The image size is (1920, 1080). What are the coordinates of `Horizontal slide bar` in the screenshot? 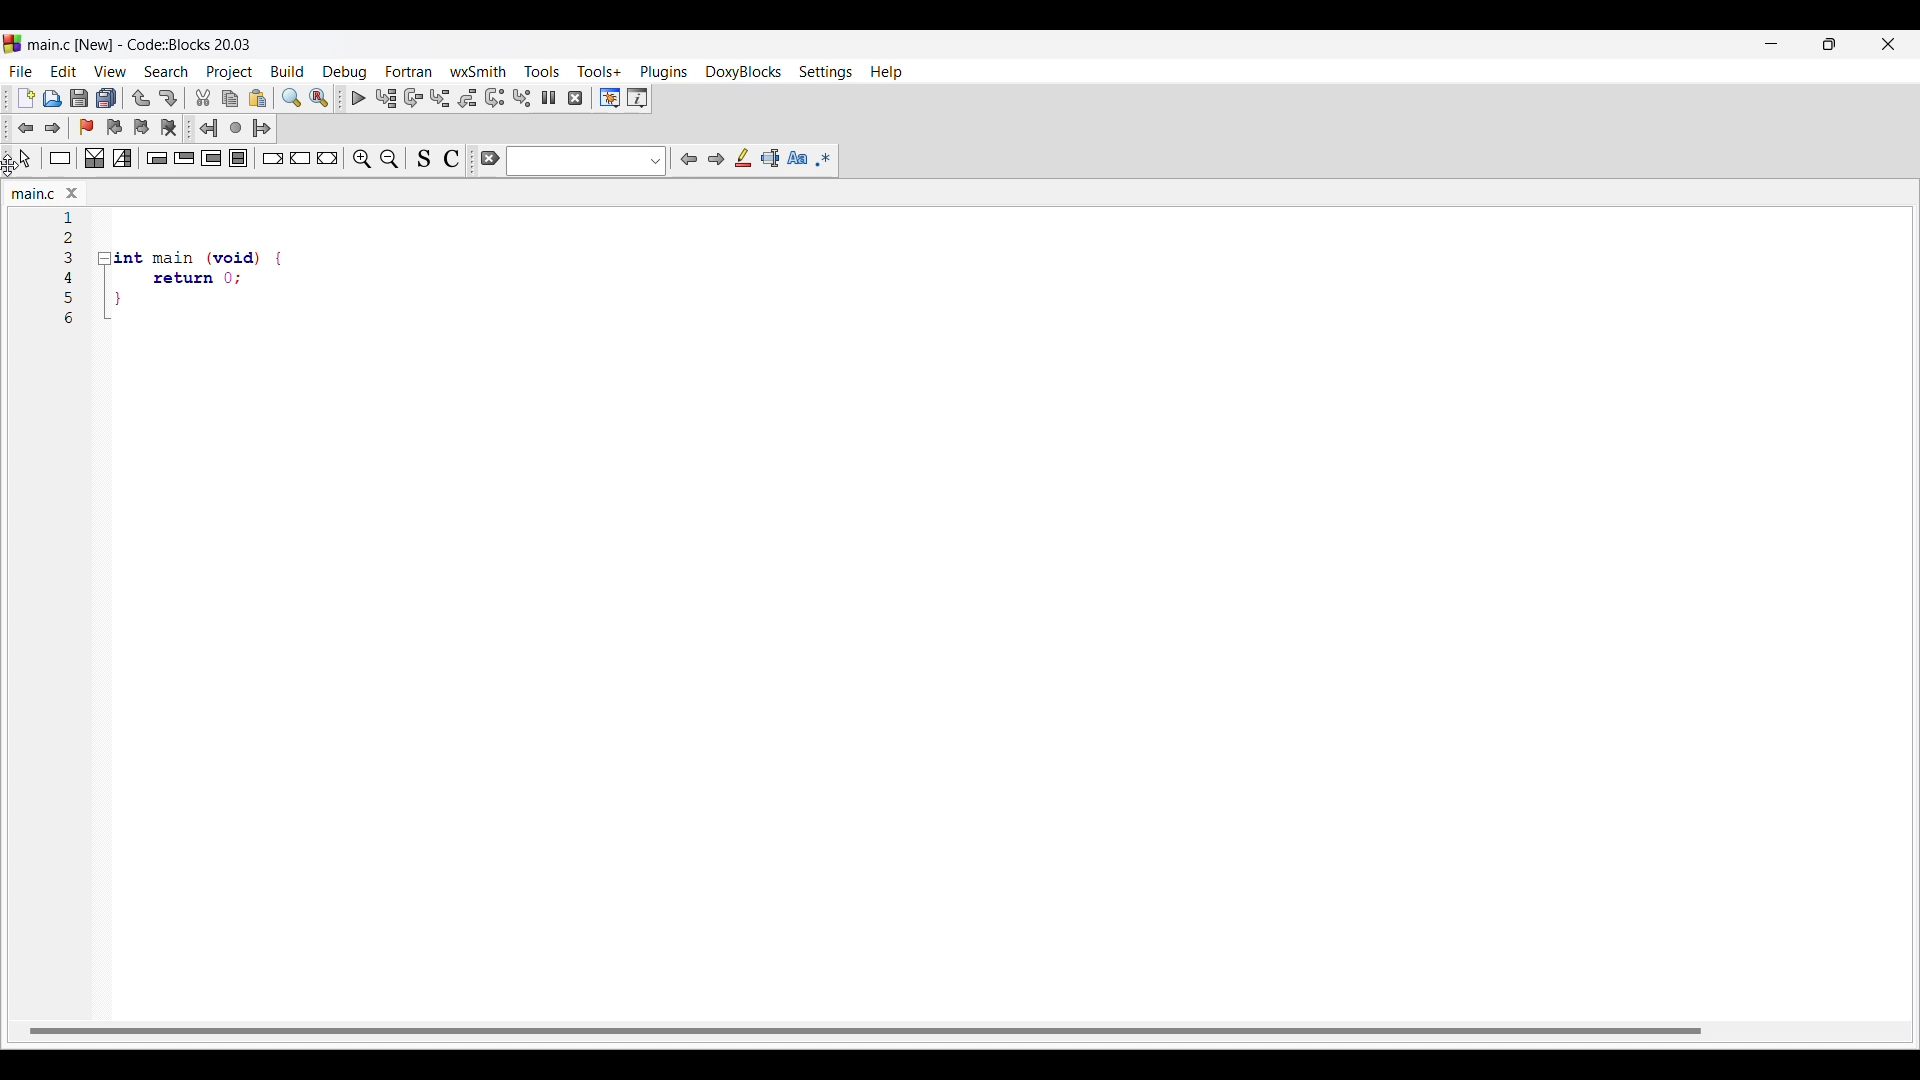 It's located at (865, 1030).